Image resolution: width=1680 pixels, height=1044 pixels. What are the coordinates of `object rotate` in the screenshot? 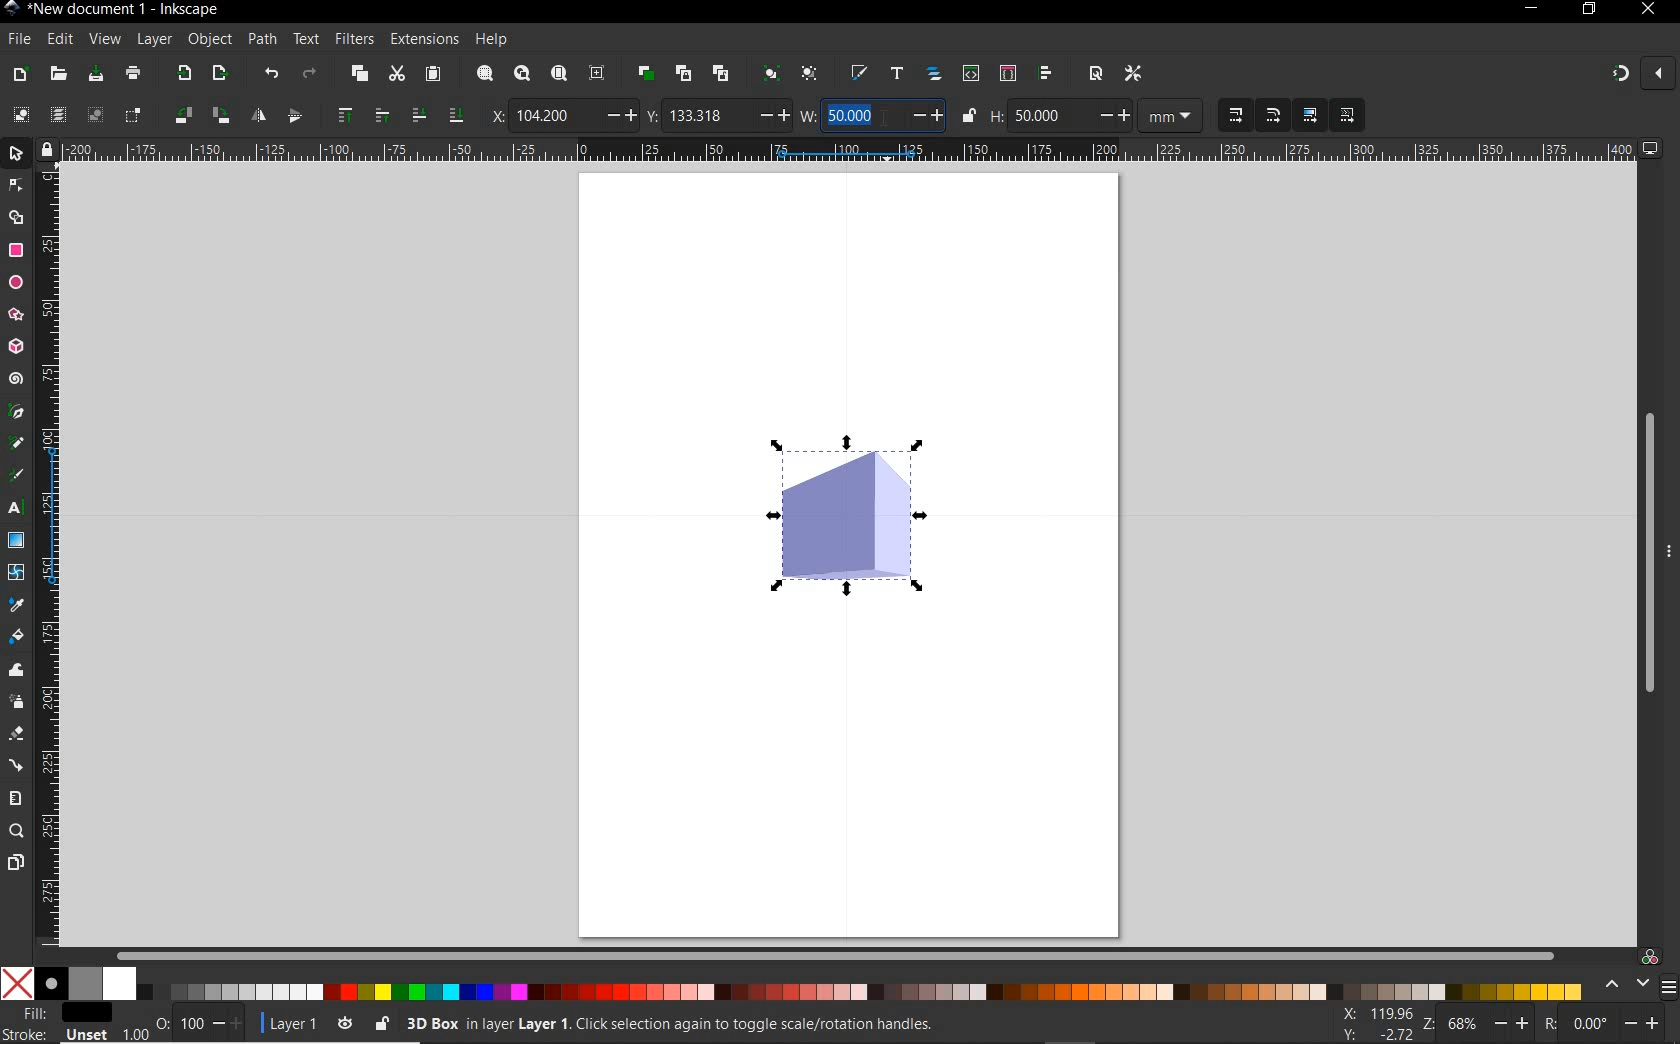 It's located at (181, 115).